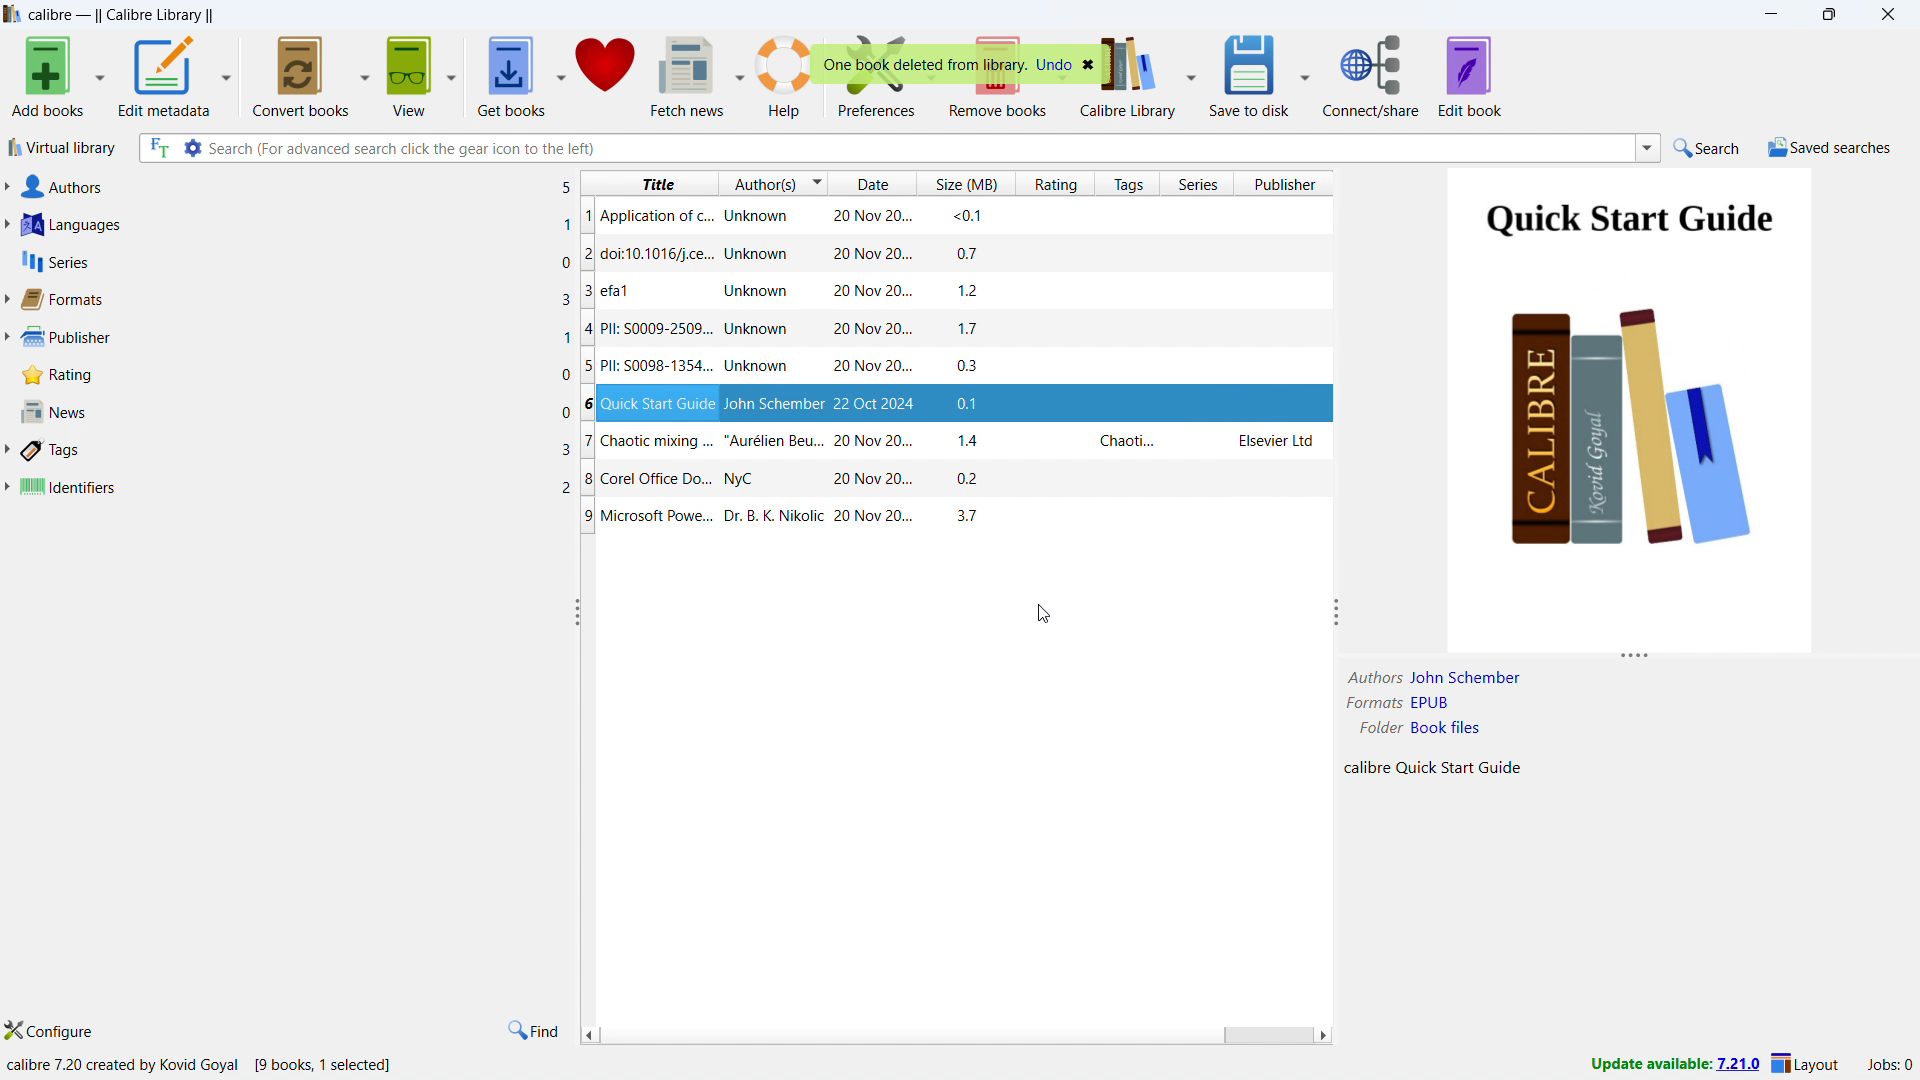 The height and width of the screenshot is (1080, 1920). I want to click on PII: S0098-1354..., so click(955, 406).